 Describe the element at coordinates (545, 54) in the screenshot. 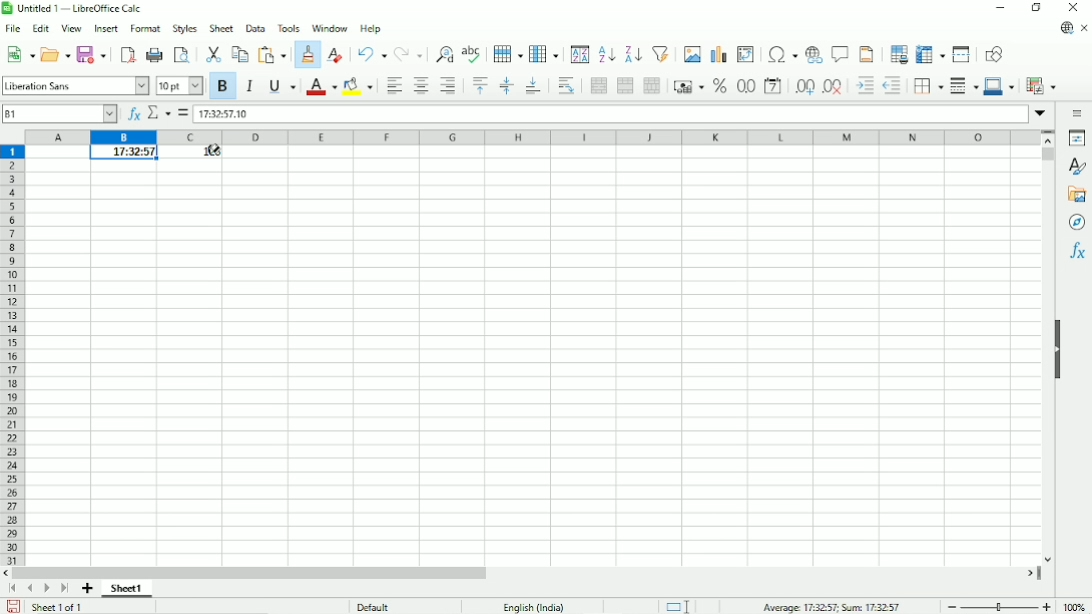

I see `Columns` at that location.